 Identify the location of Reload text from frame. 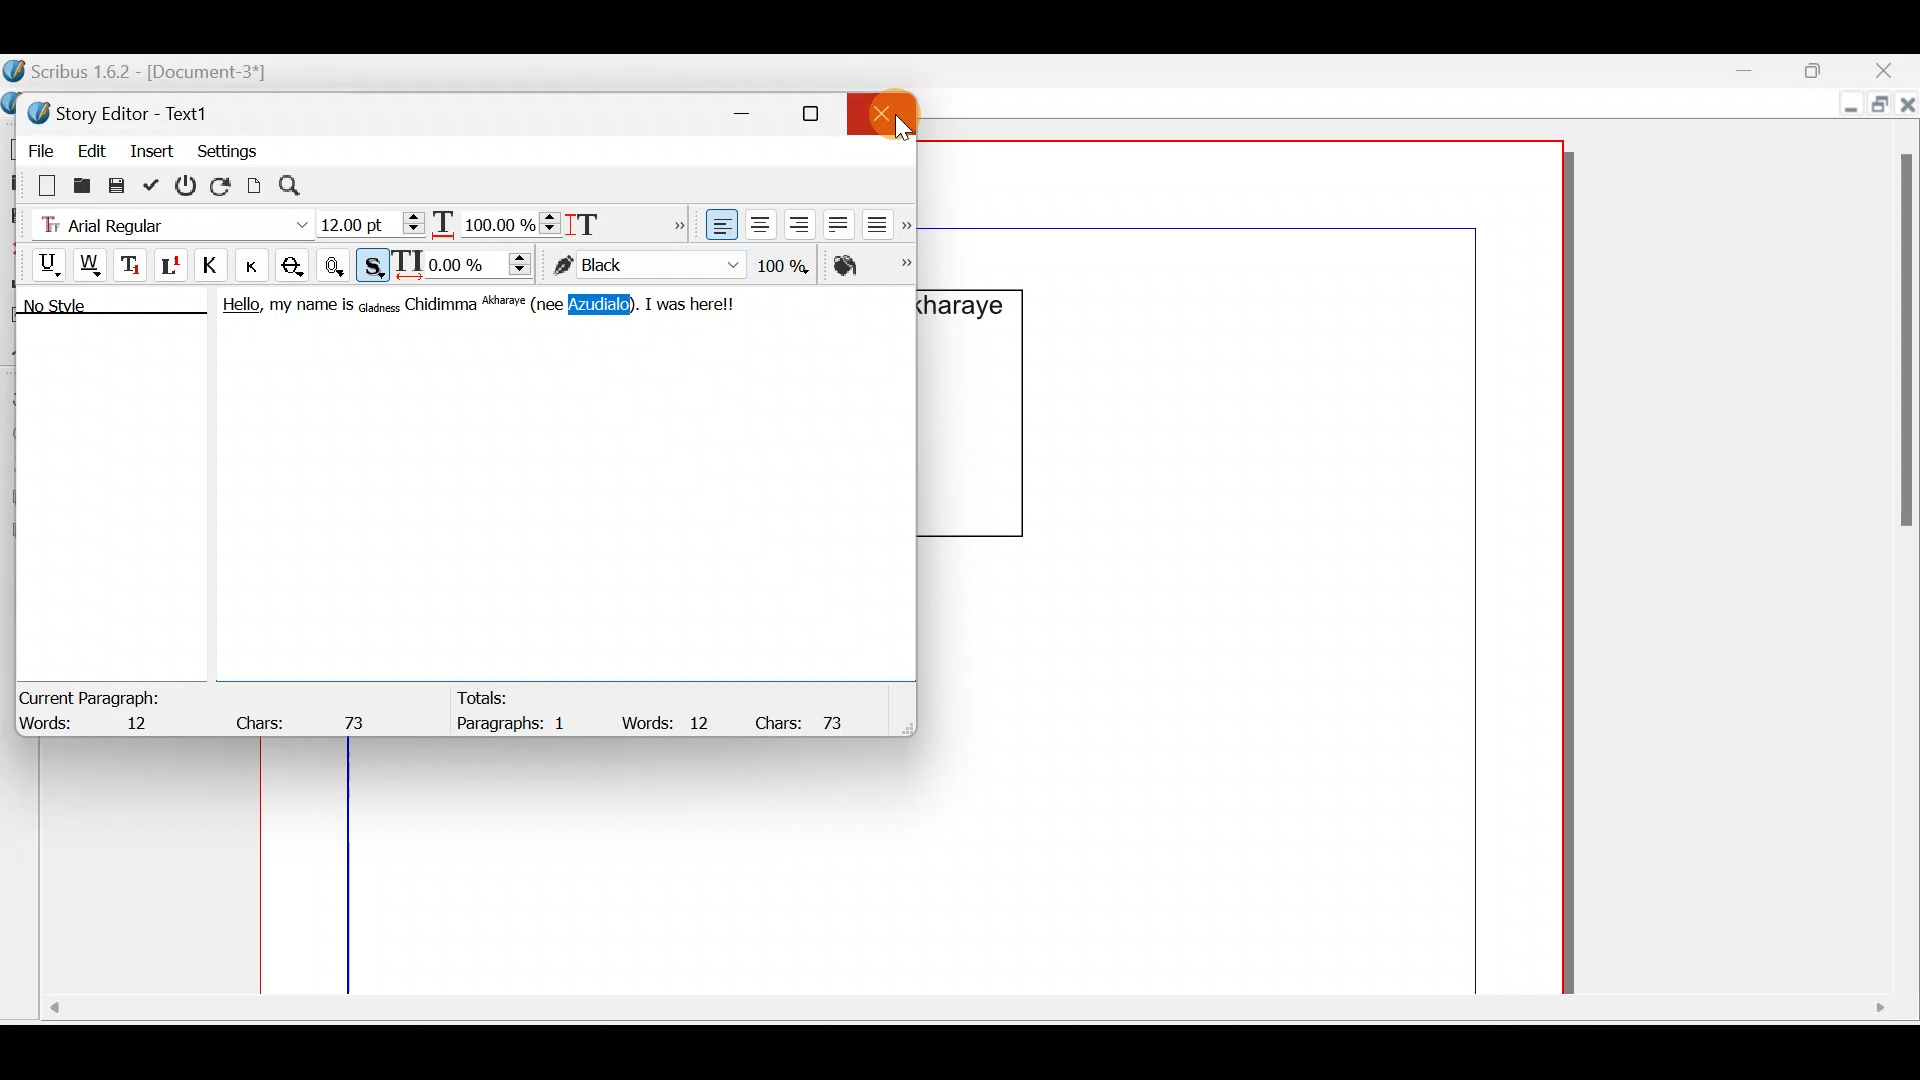
(223, 184).